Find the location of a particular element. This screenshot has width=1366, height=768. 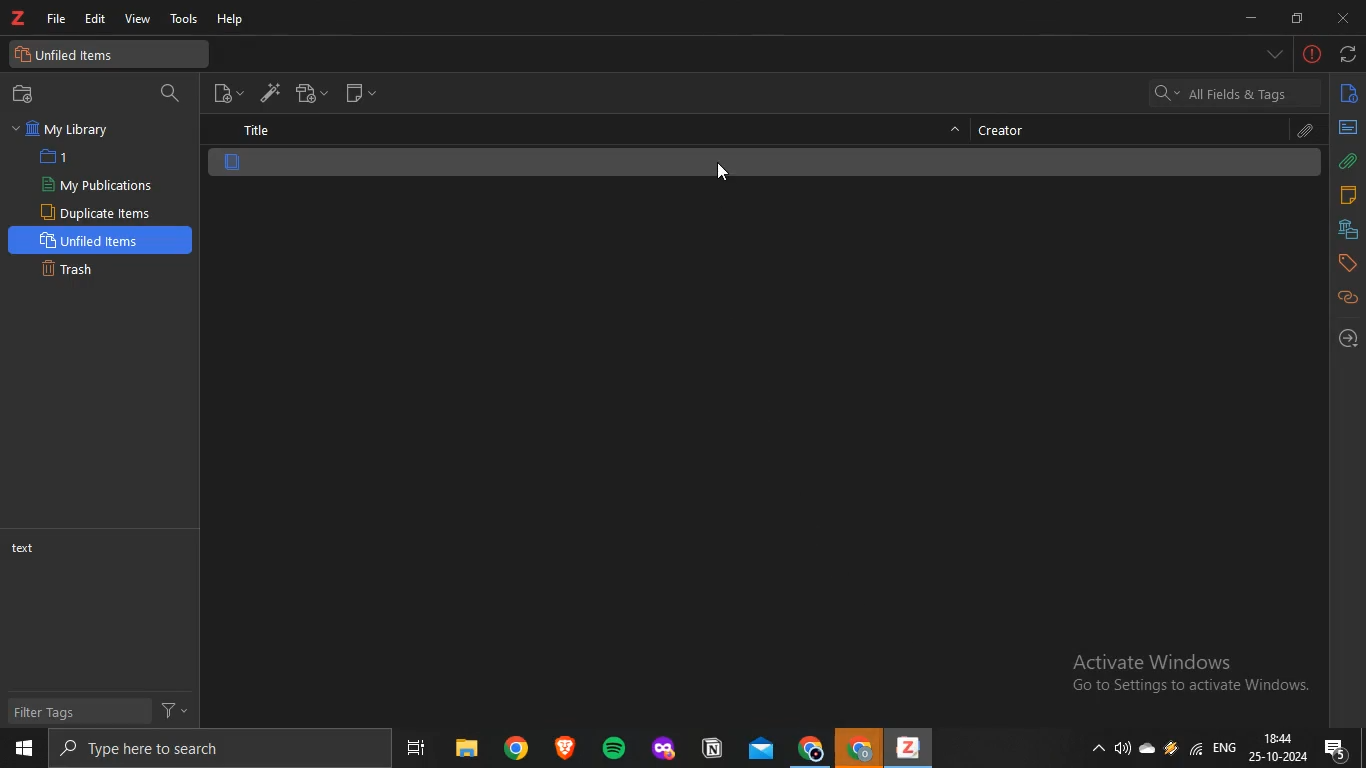

show hidden icons is located at coordinates (1093, 748).